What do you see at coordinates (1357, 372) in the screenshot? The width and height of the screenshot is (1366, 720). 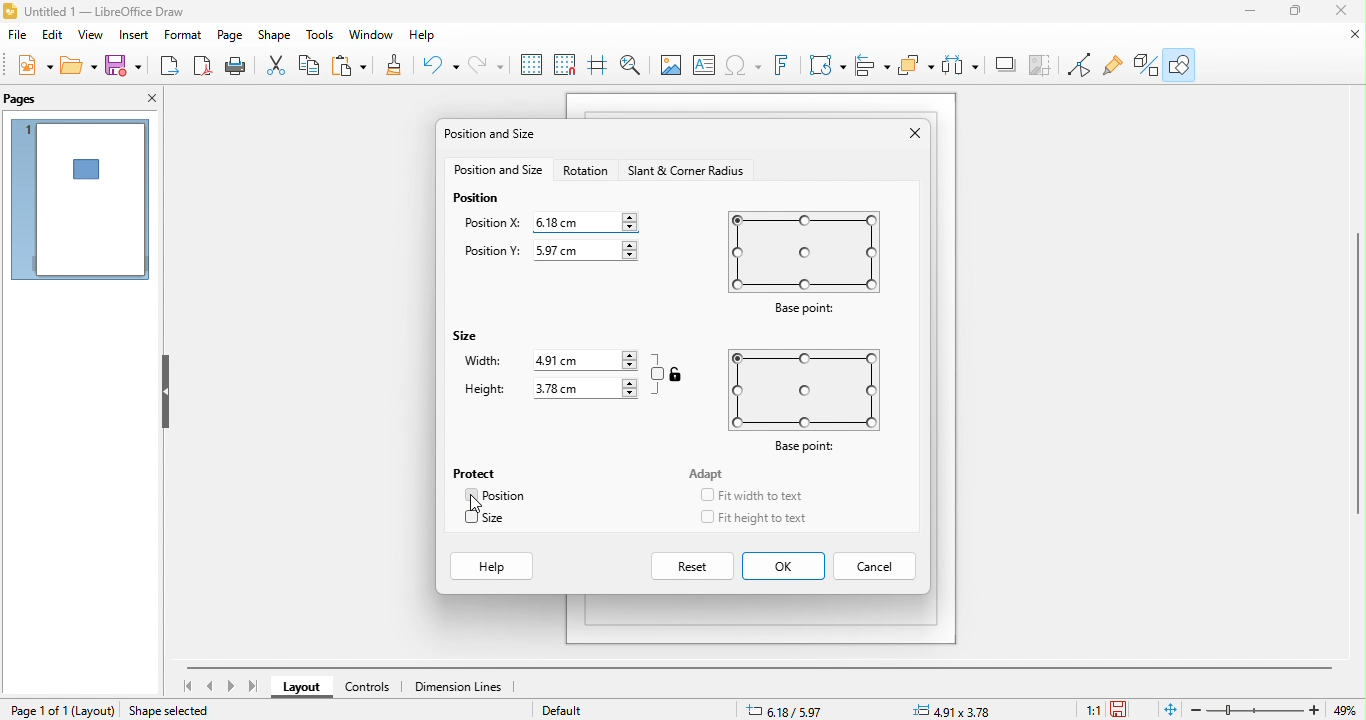 I see `vertical scroll bar` at bounding box center [1357, 372].